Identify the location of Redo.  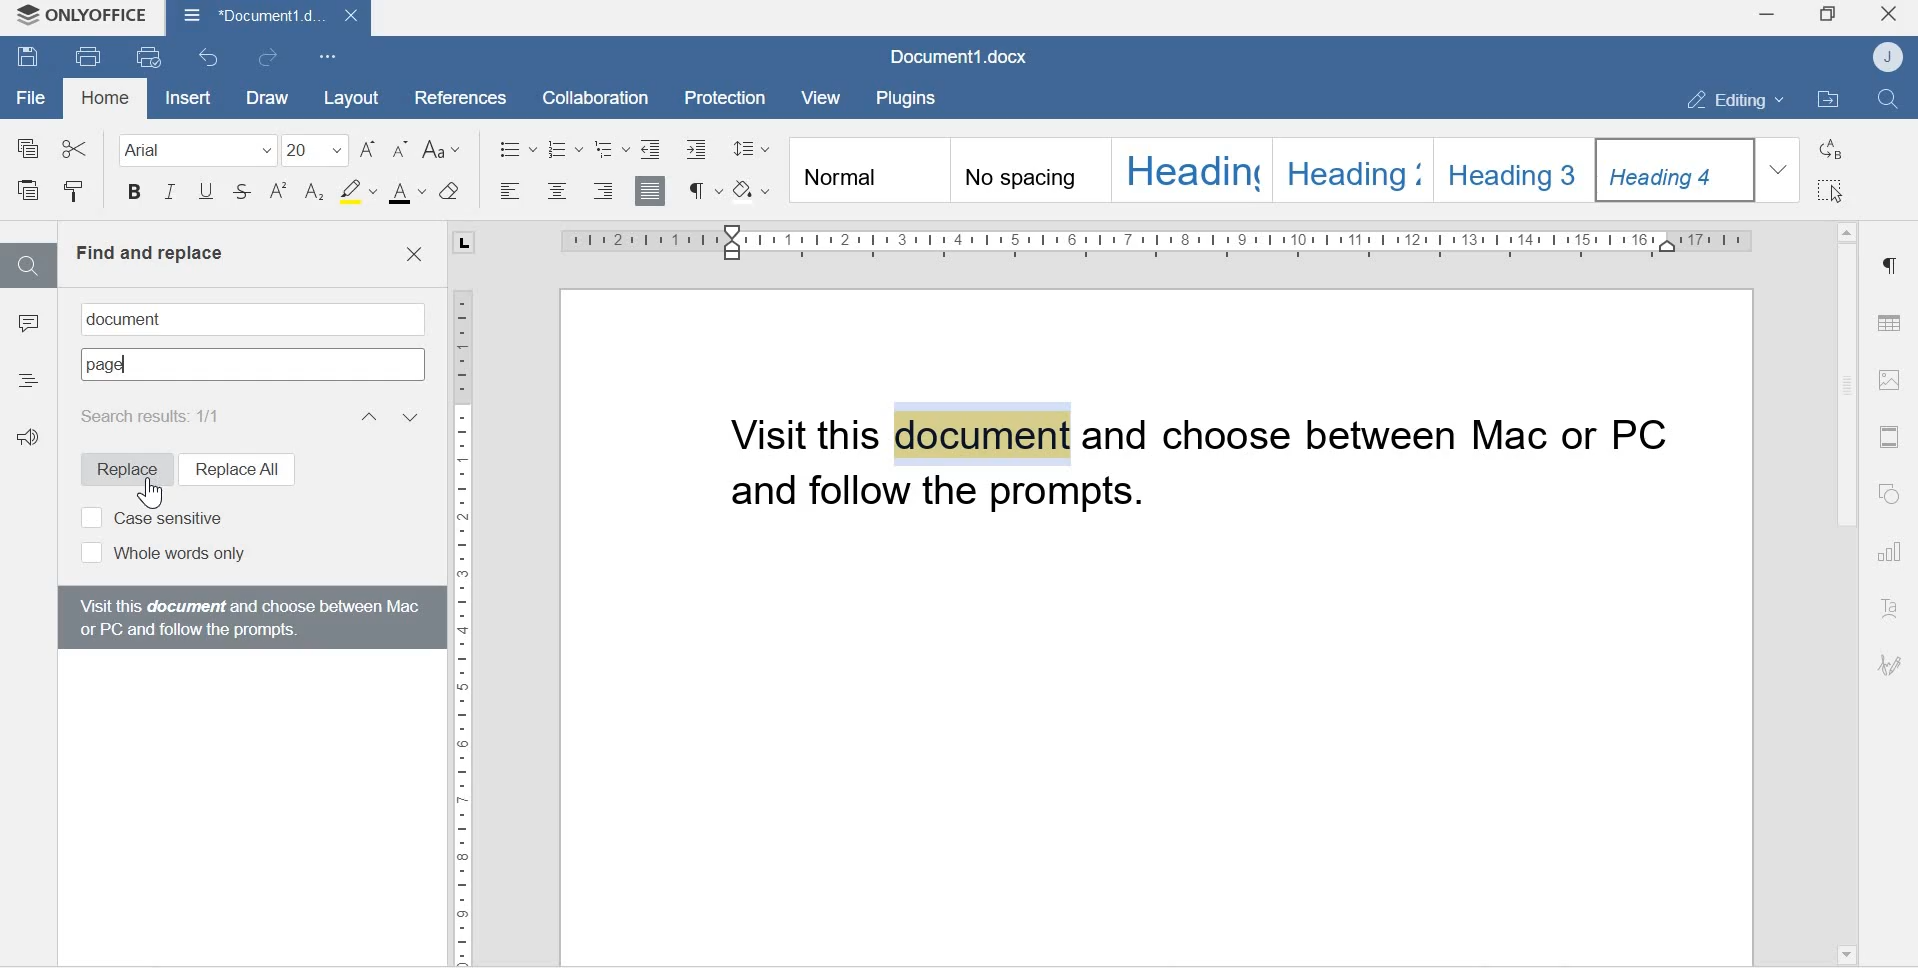
(273, 58).